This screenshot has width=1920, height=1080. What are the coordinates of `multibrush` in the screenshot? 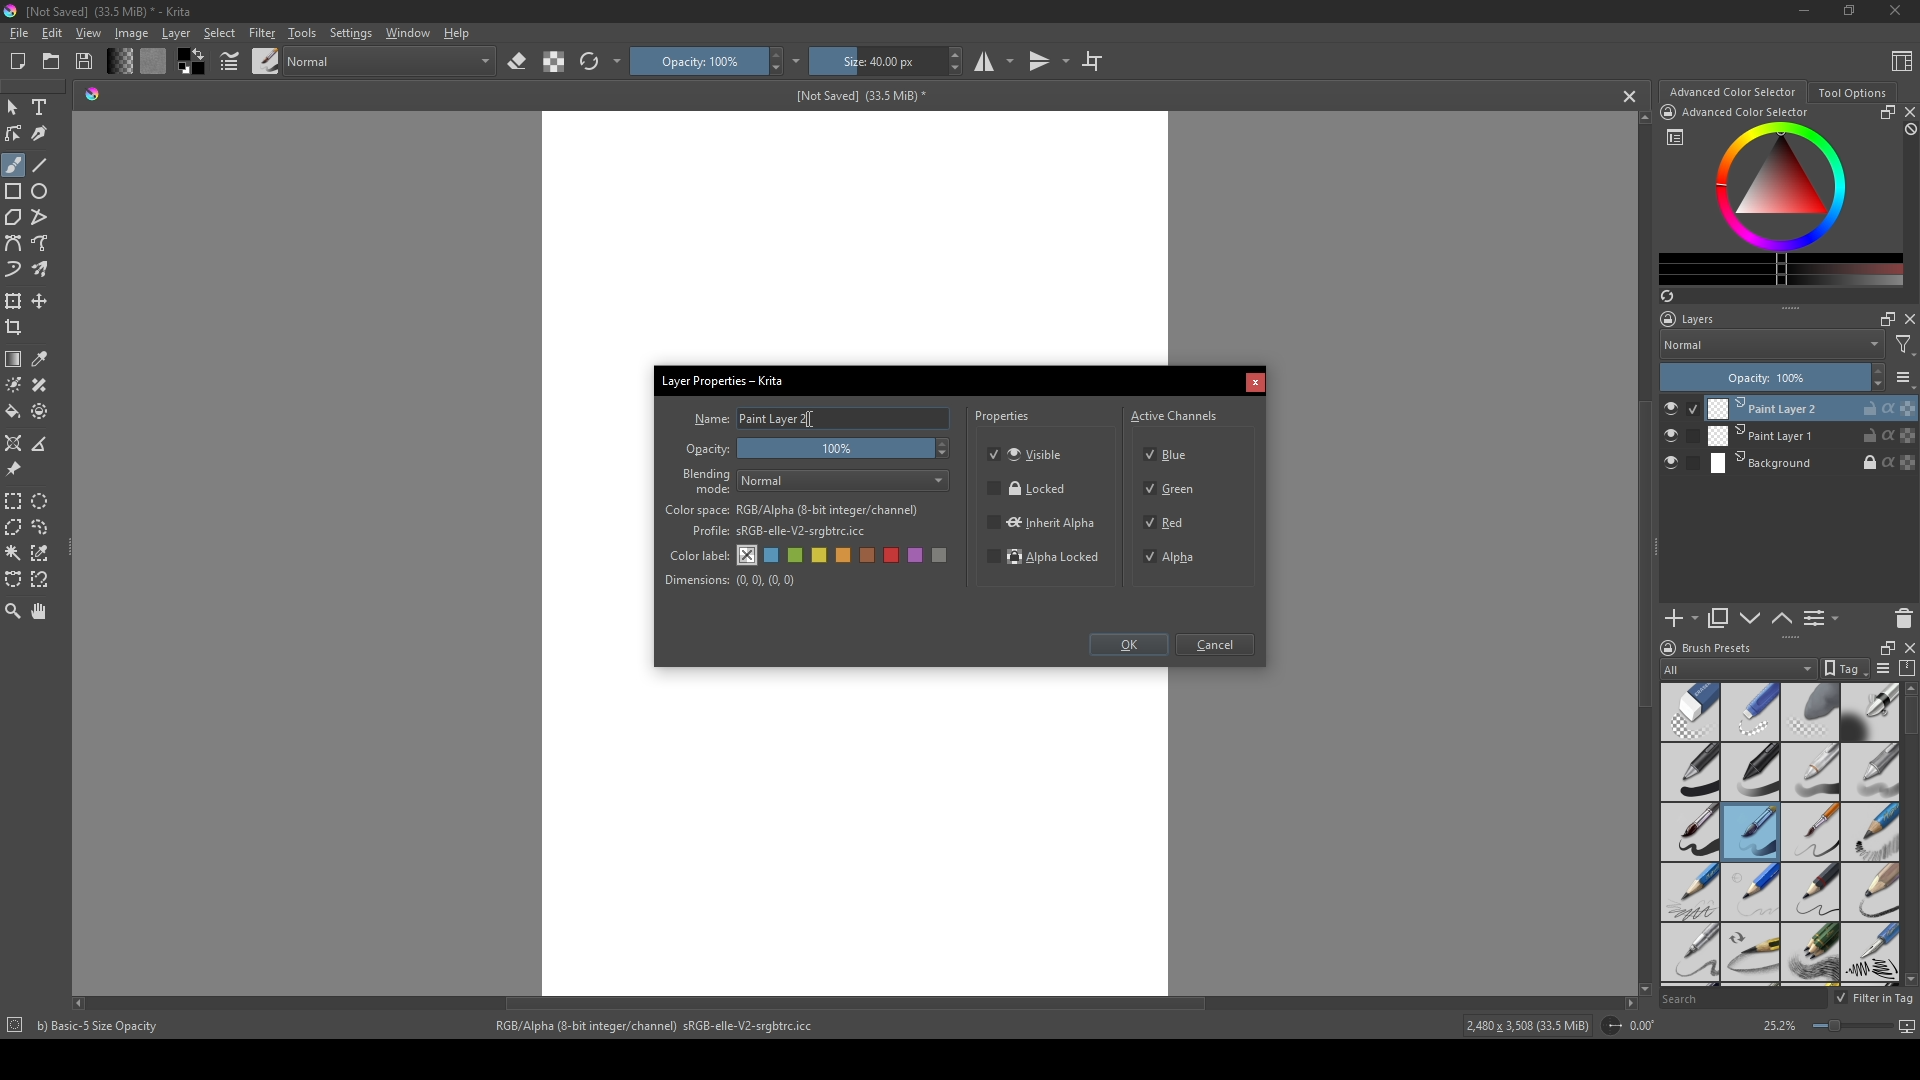 It's located at (42, 270).